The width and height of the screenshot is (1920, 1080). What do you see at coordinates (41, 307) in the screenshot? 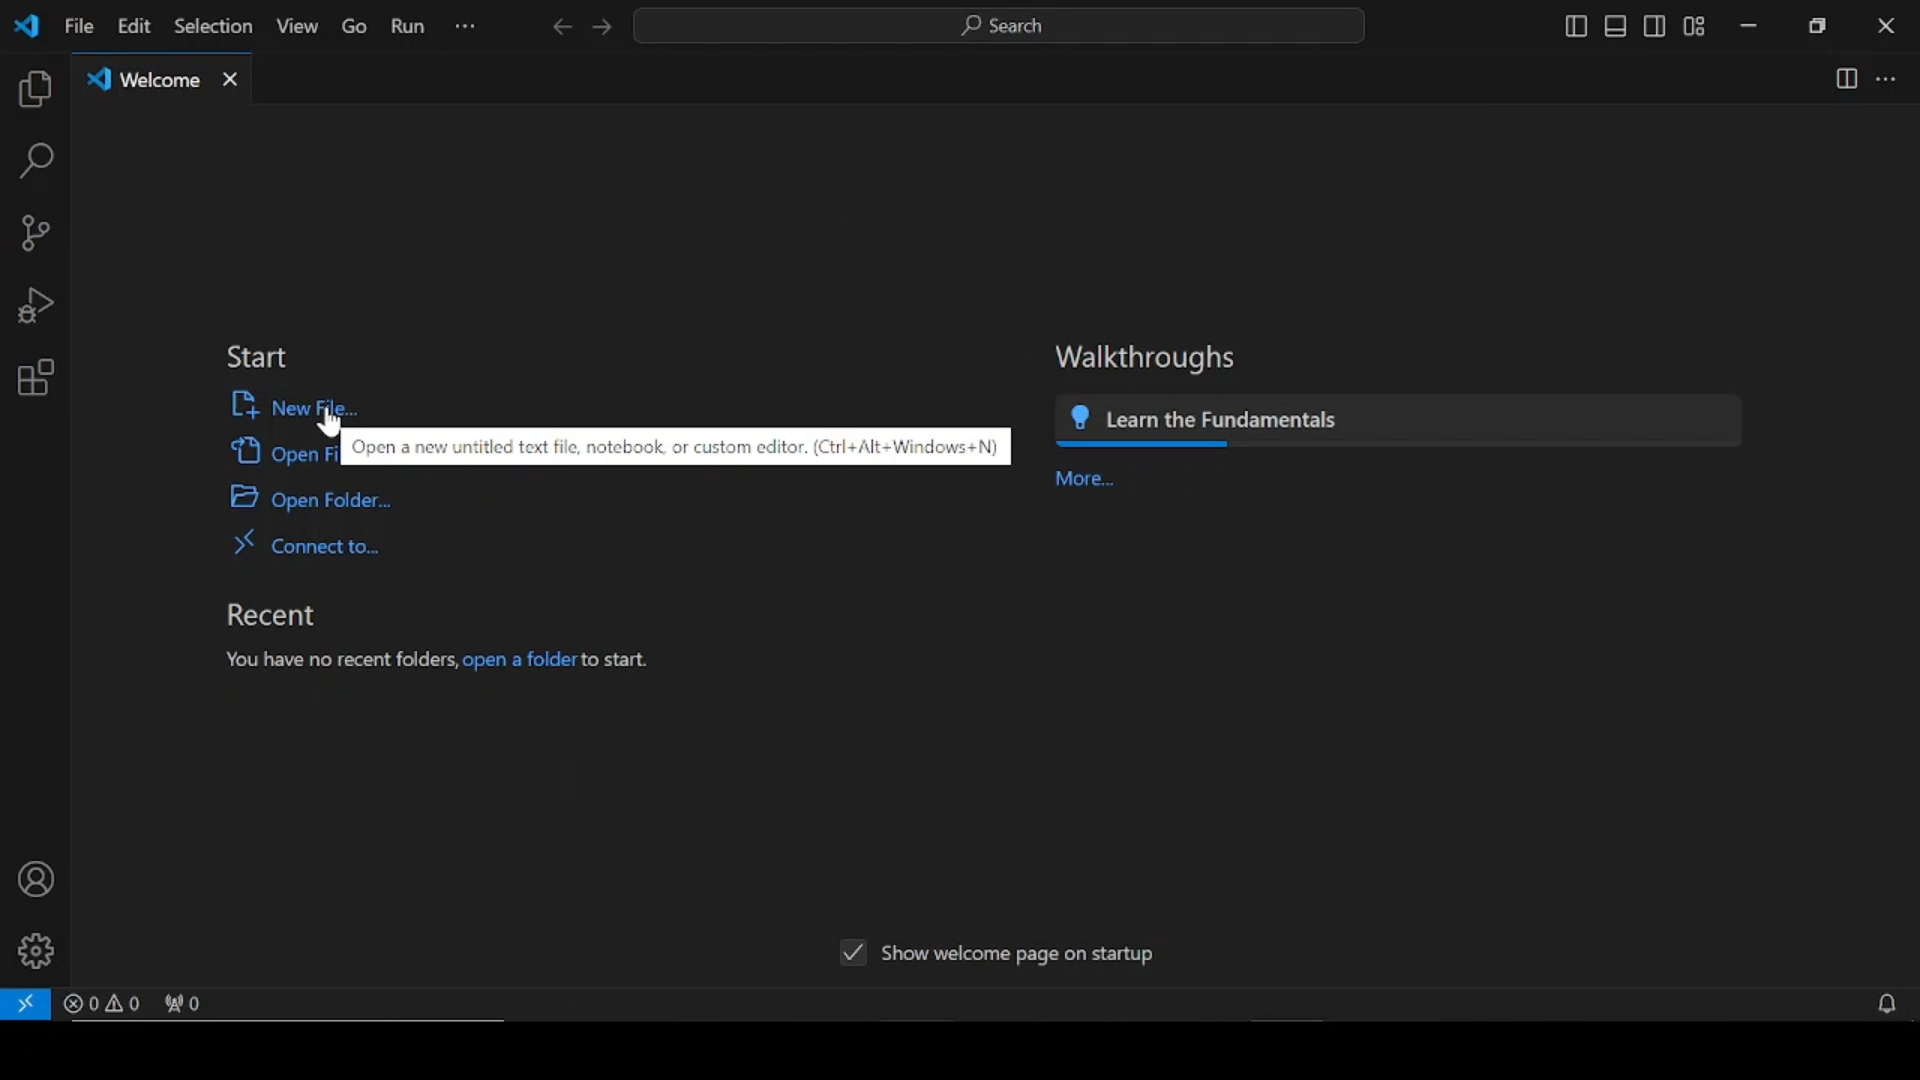
I see `run and debug` at bounding box center [41, 307].